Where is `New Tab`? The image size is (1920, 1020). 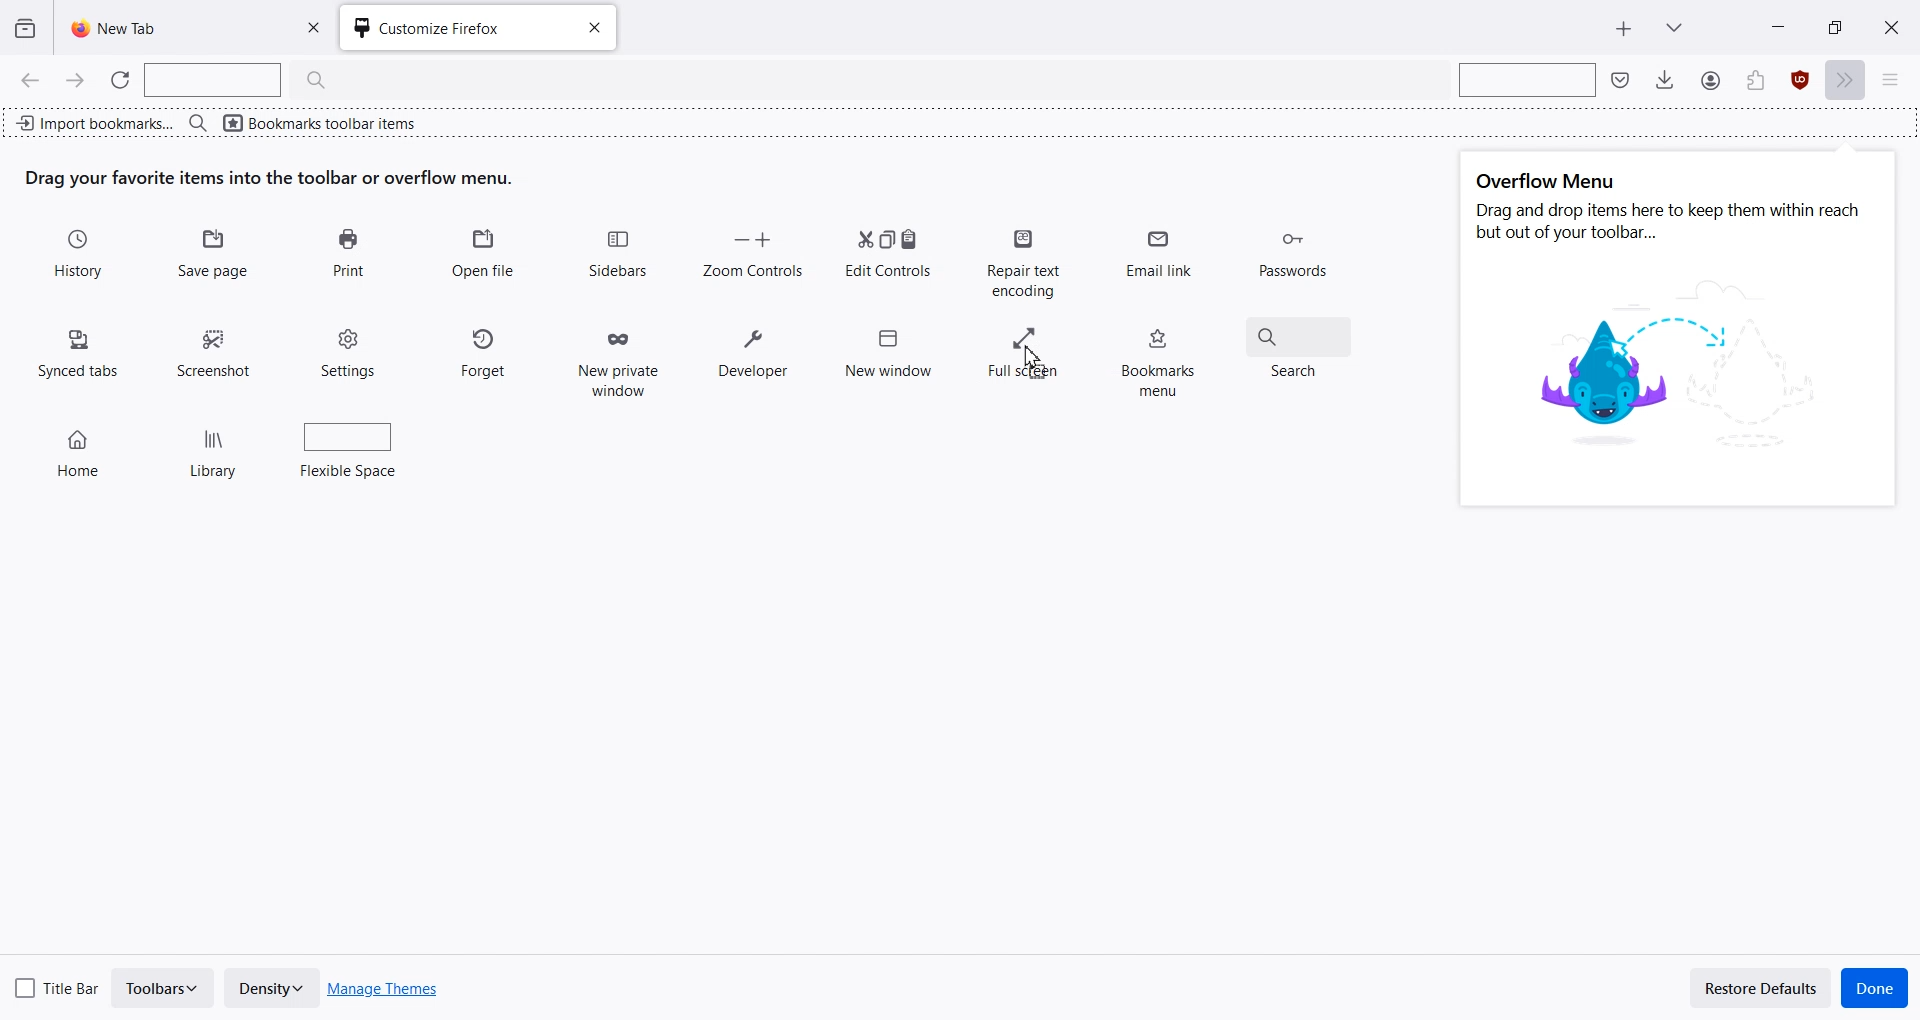
New Tab is located at coordinates (167, 27).